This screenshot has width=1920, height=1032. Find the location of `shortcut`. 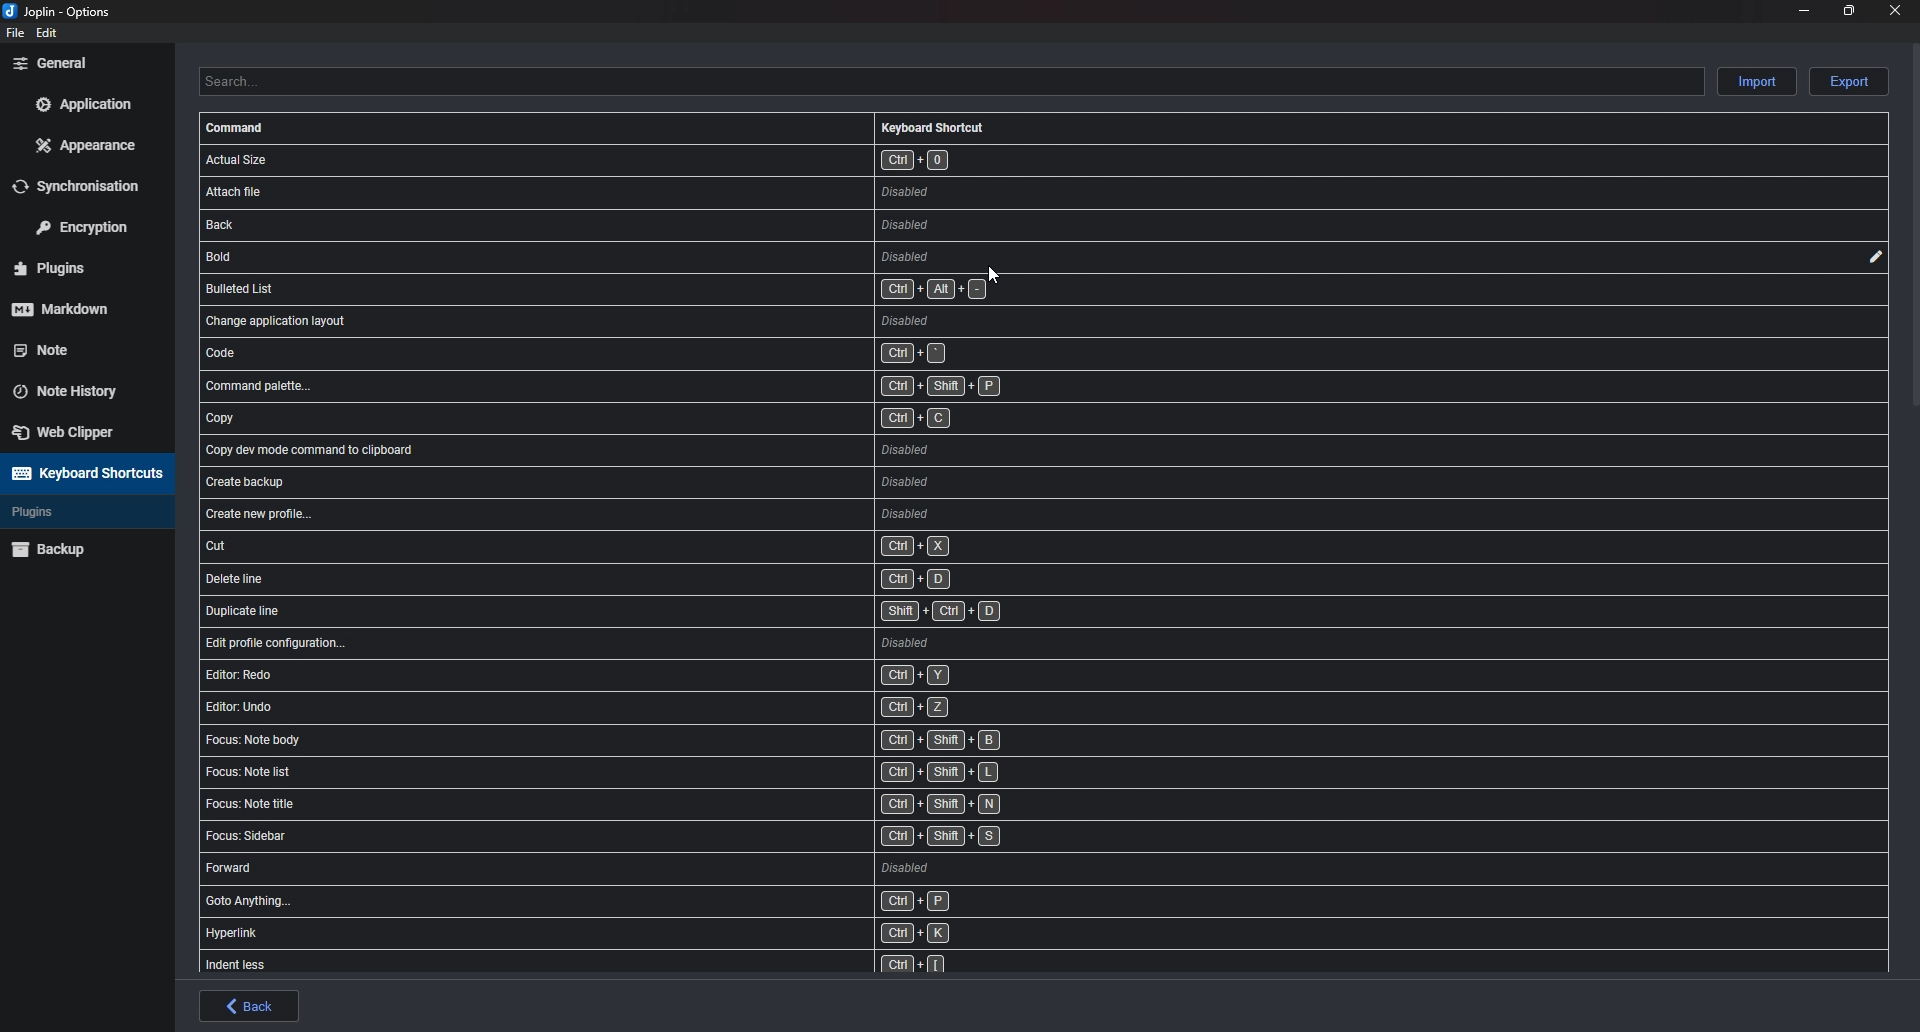

shortcut is located at coordinates (673, 353).